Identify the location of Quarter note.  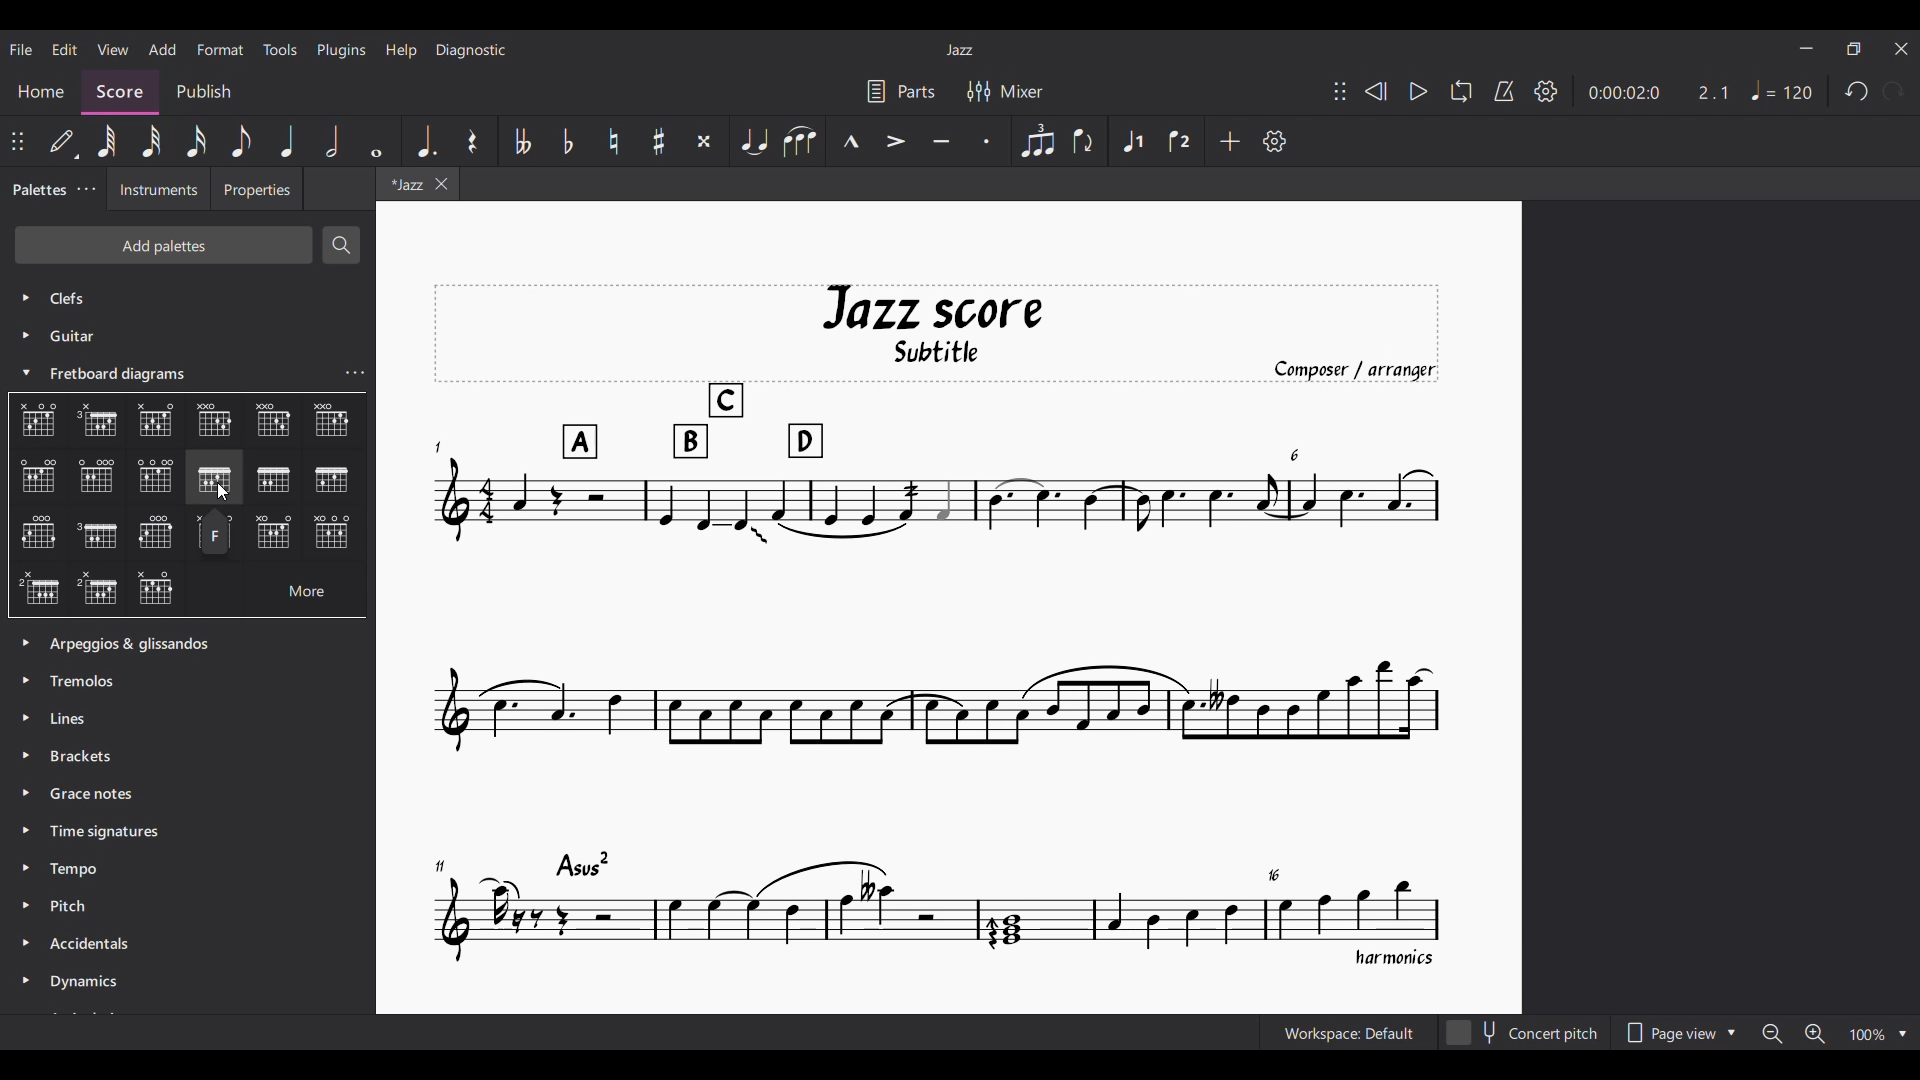
(289, 141).